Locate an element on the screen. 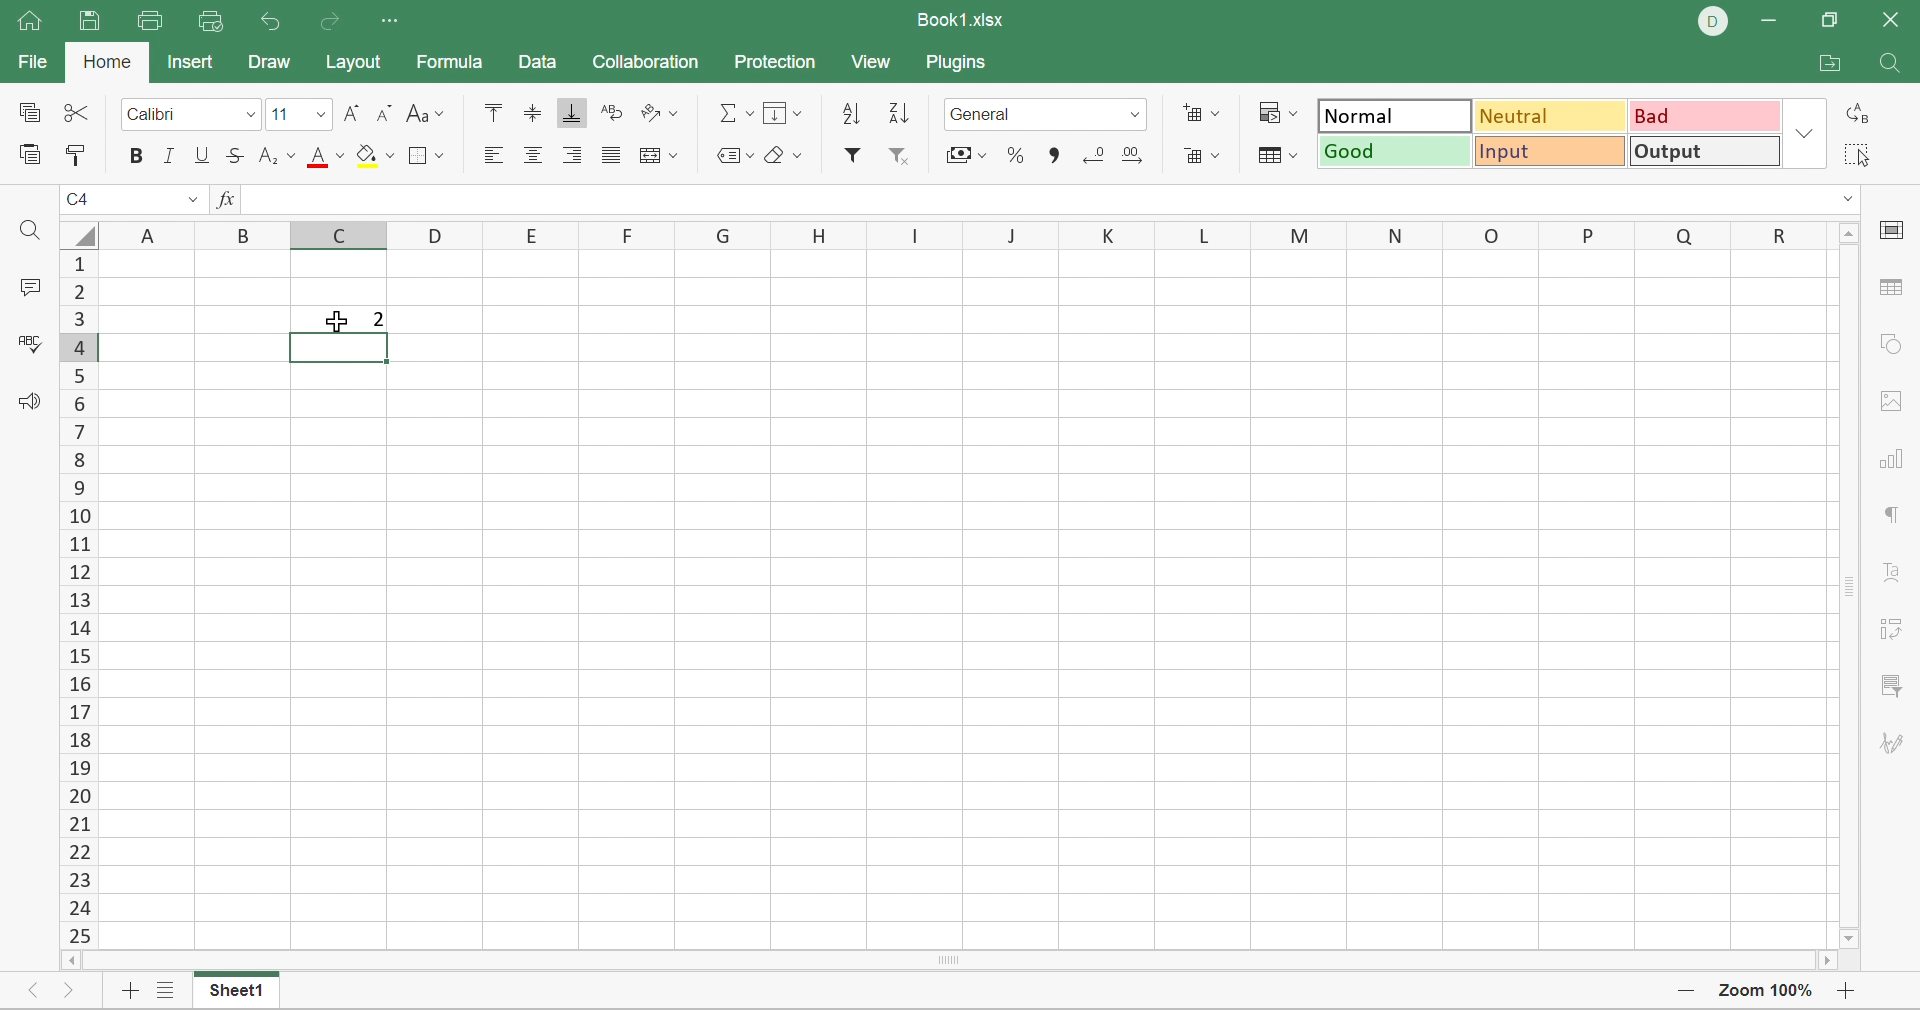 The image size is (1920, 1010). Insert cells is located at coordinates (1202, 113).